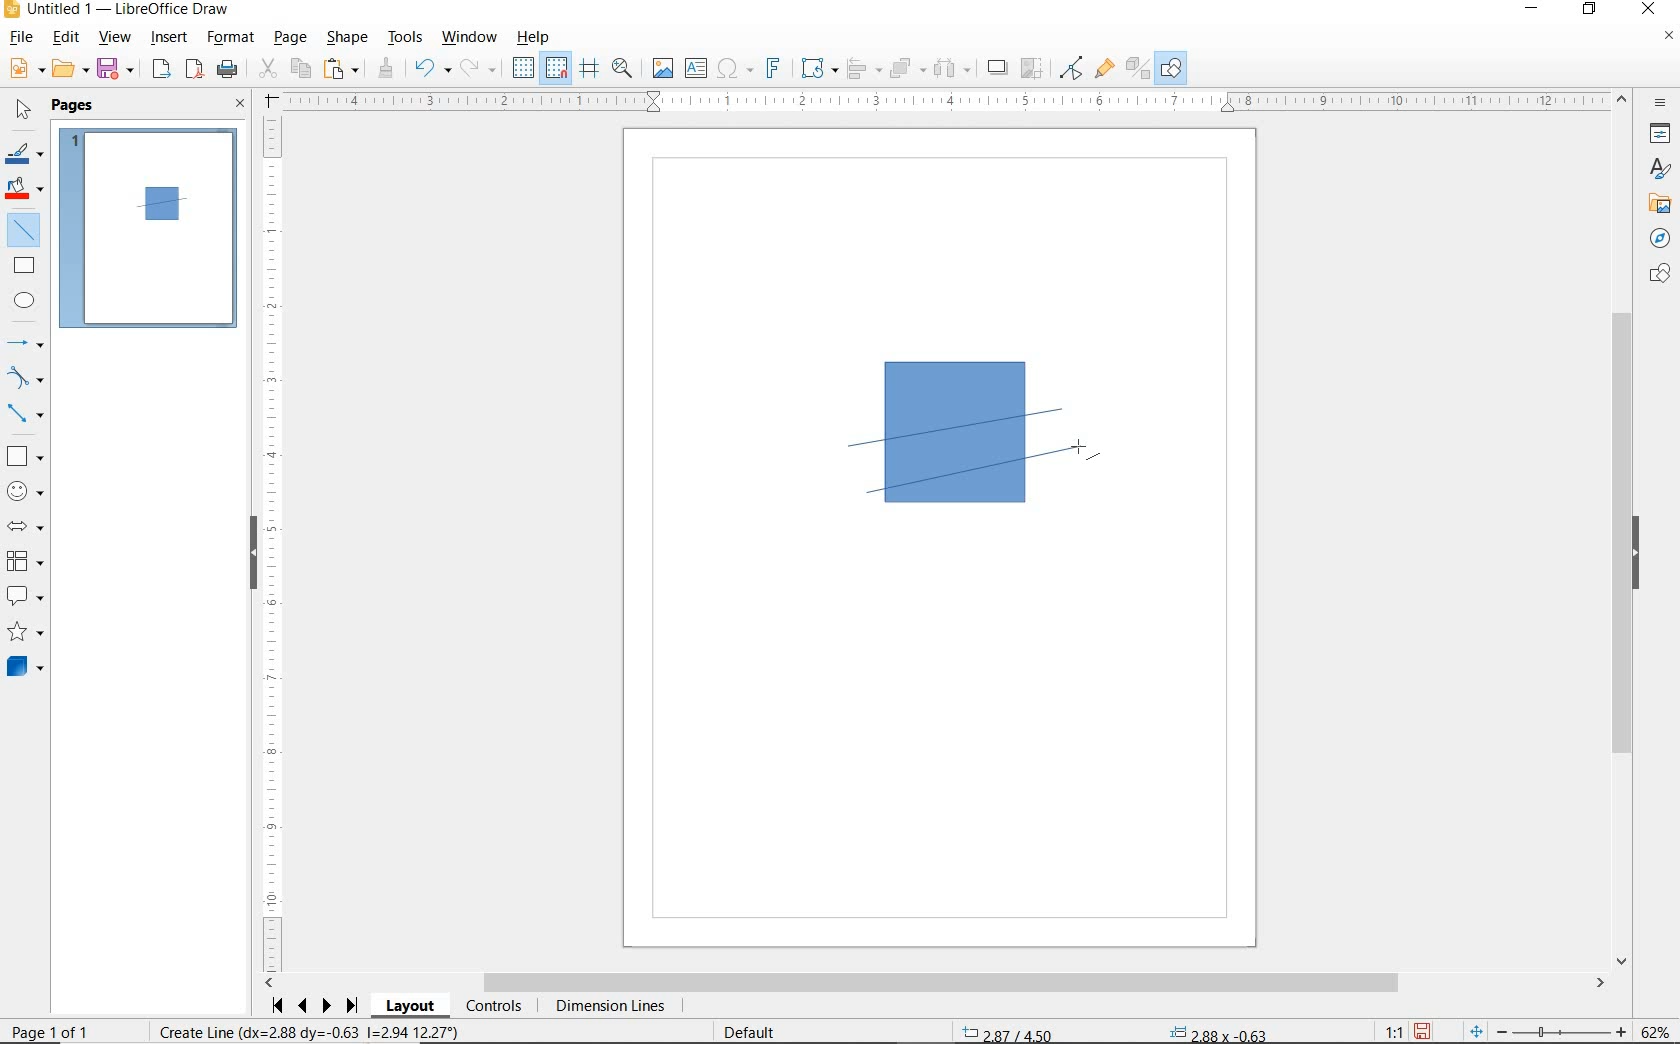 The image size is (1680, 1044). Describe the element at coordinates (66, 37) in the screenshot. I see `EDIT` at that location.